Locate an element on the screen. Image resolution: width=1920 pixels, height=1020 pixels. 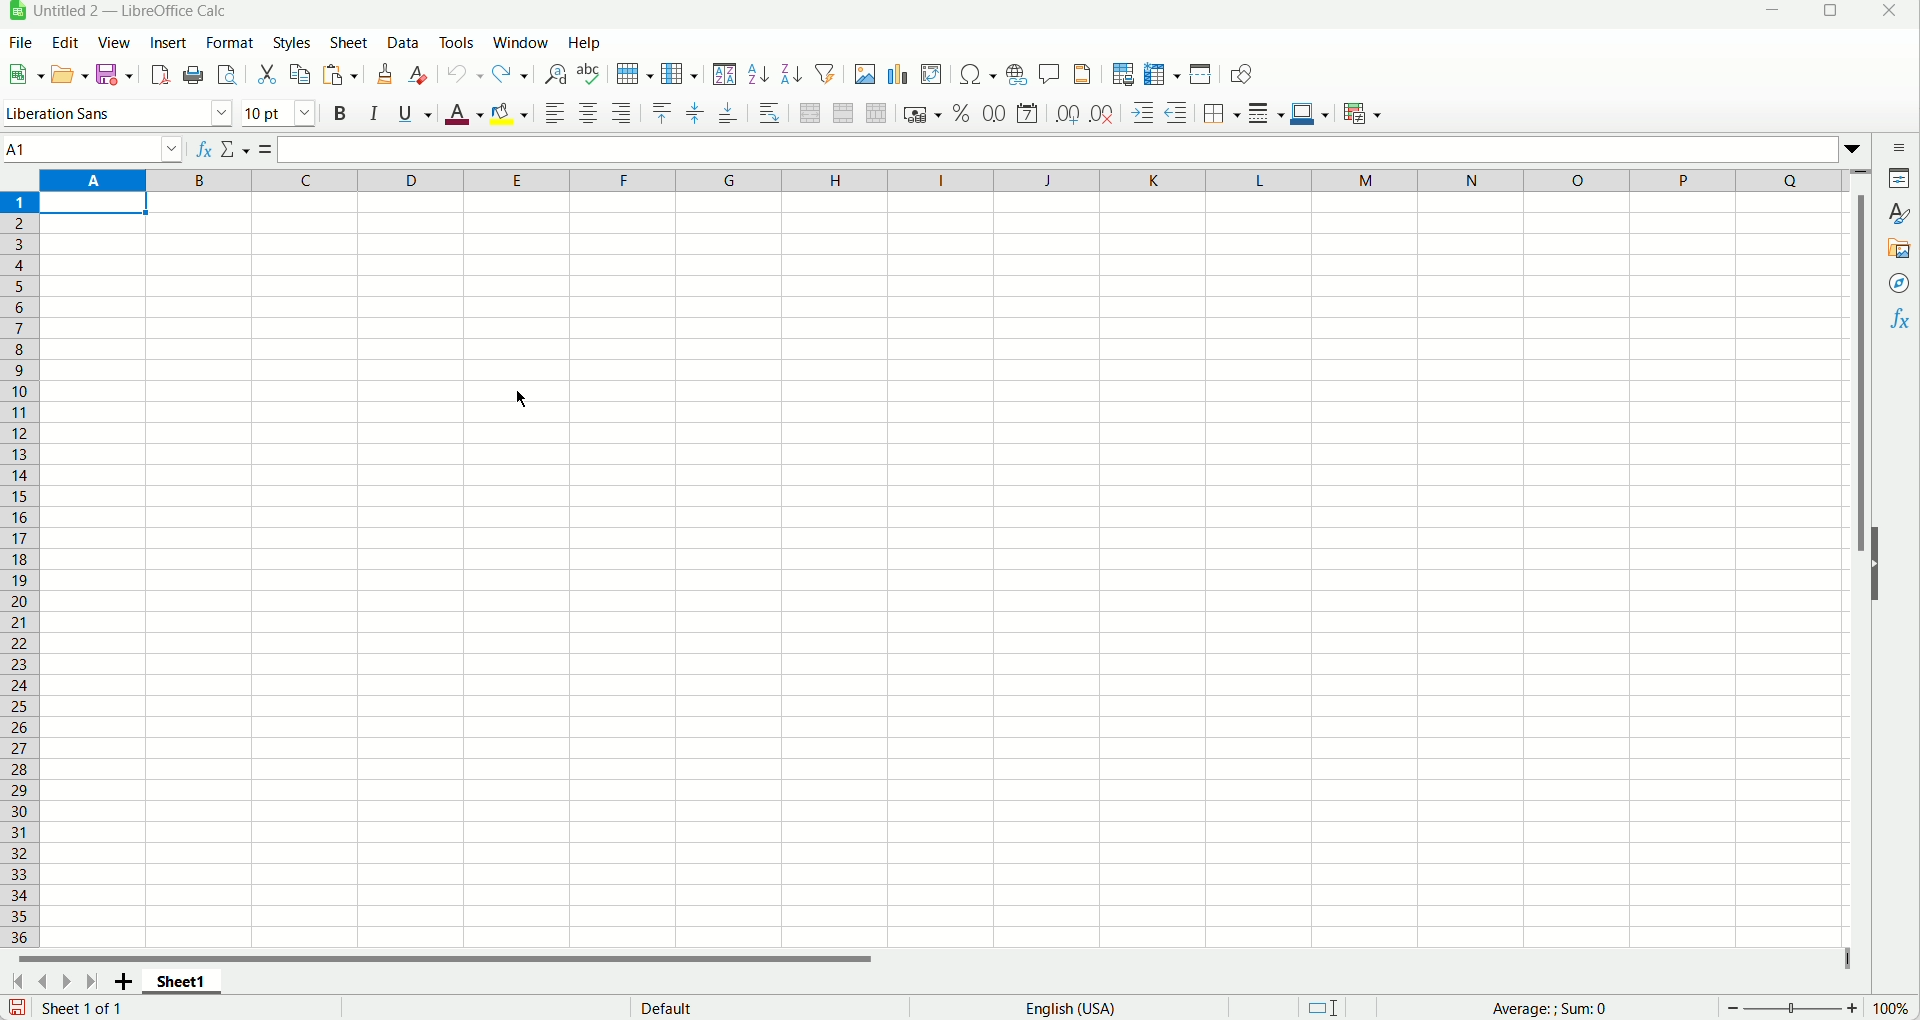
Border color is located at coordinates (1310, 115).